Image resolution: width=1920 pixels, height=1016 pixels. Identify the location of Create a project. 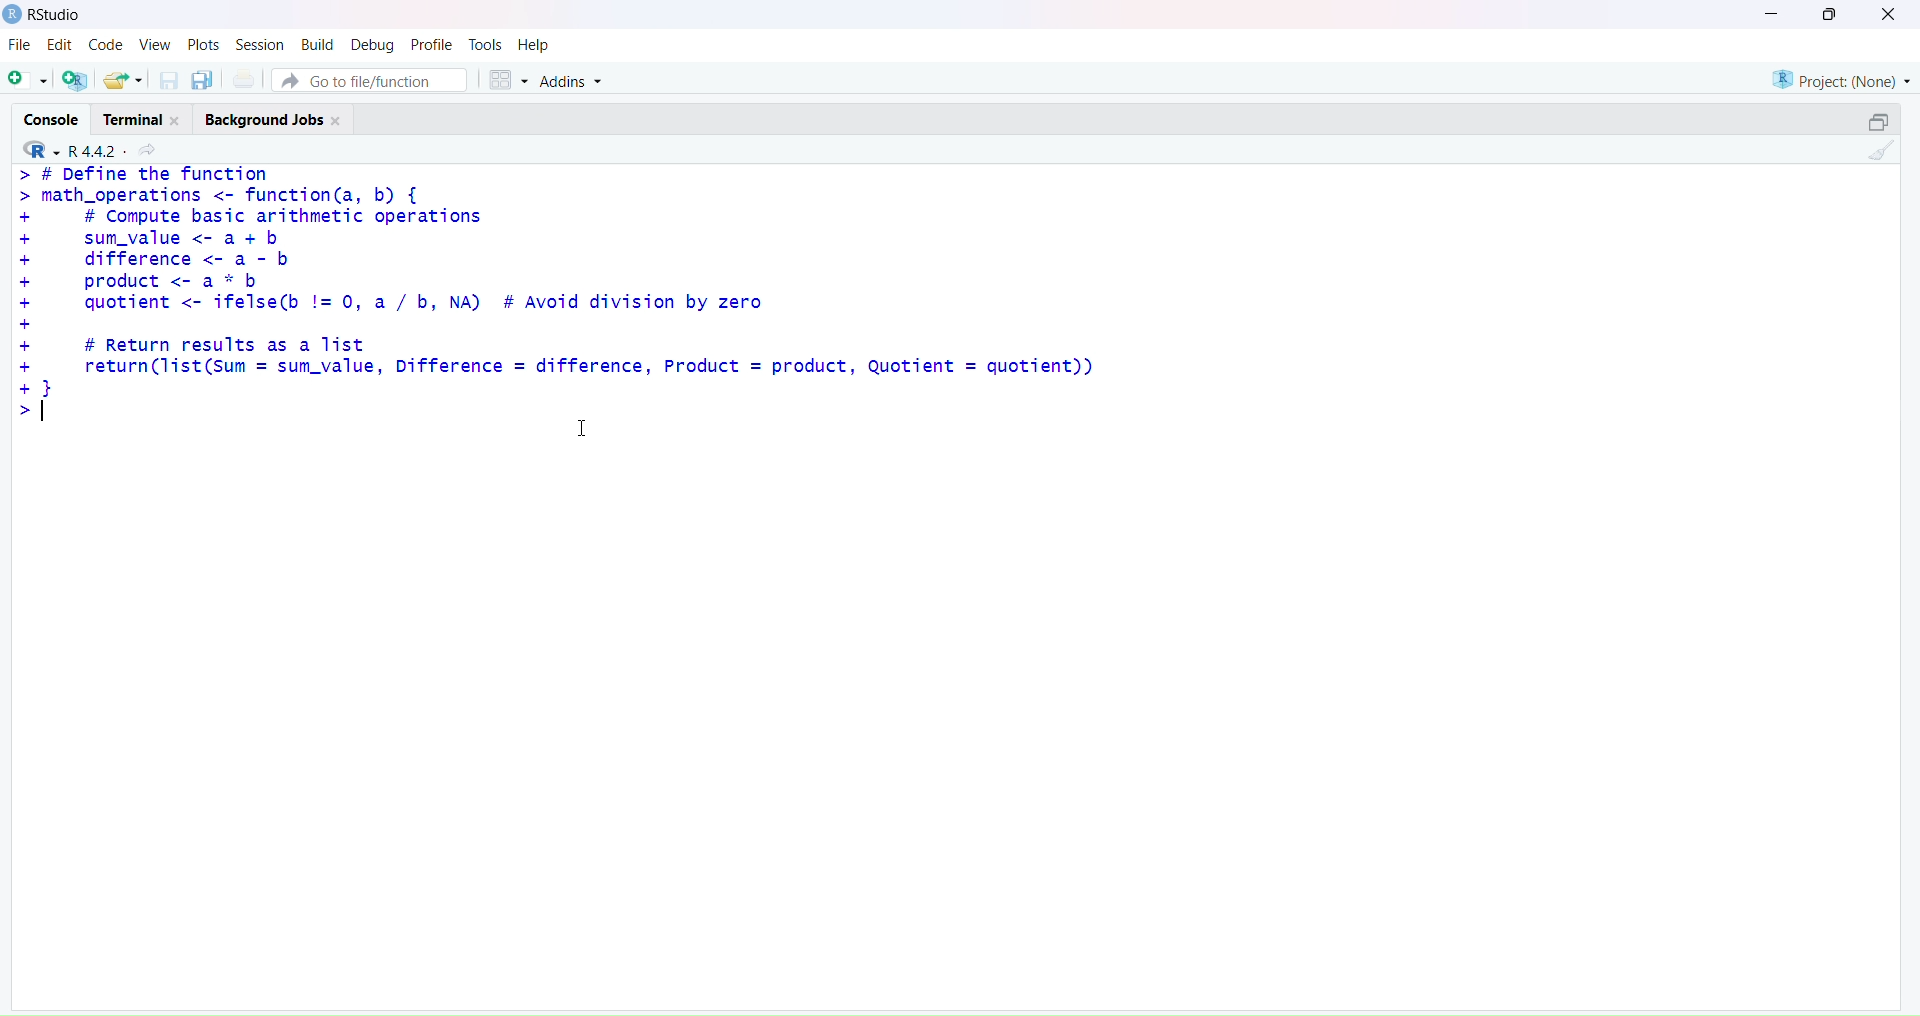
(73, 77).